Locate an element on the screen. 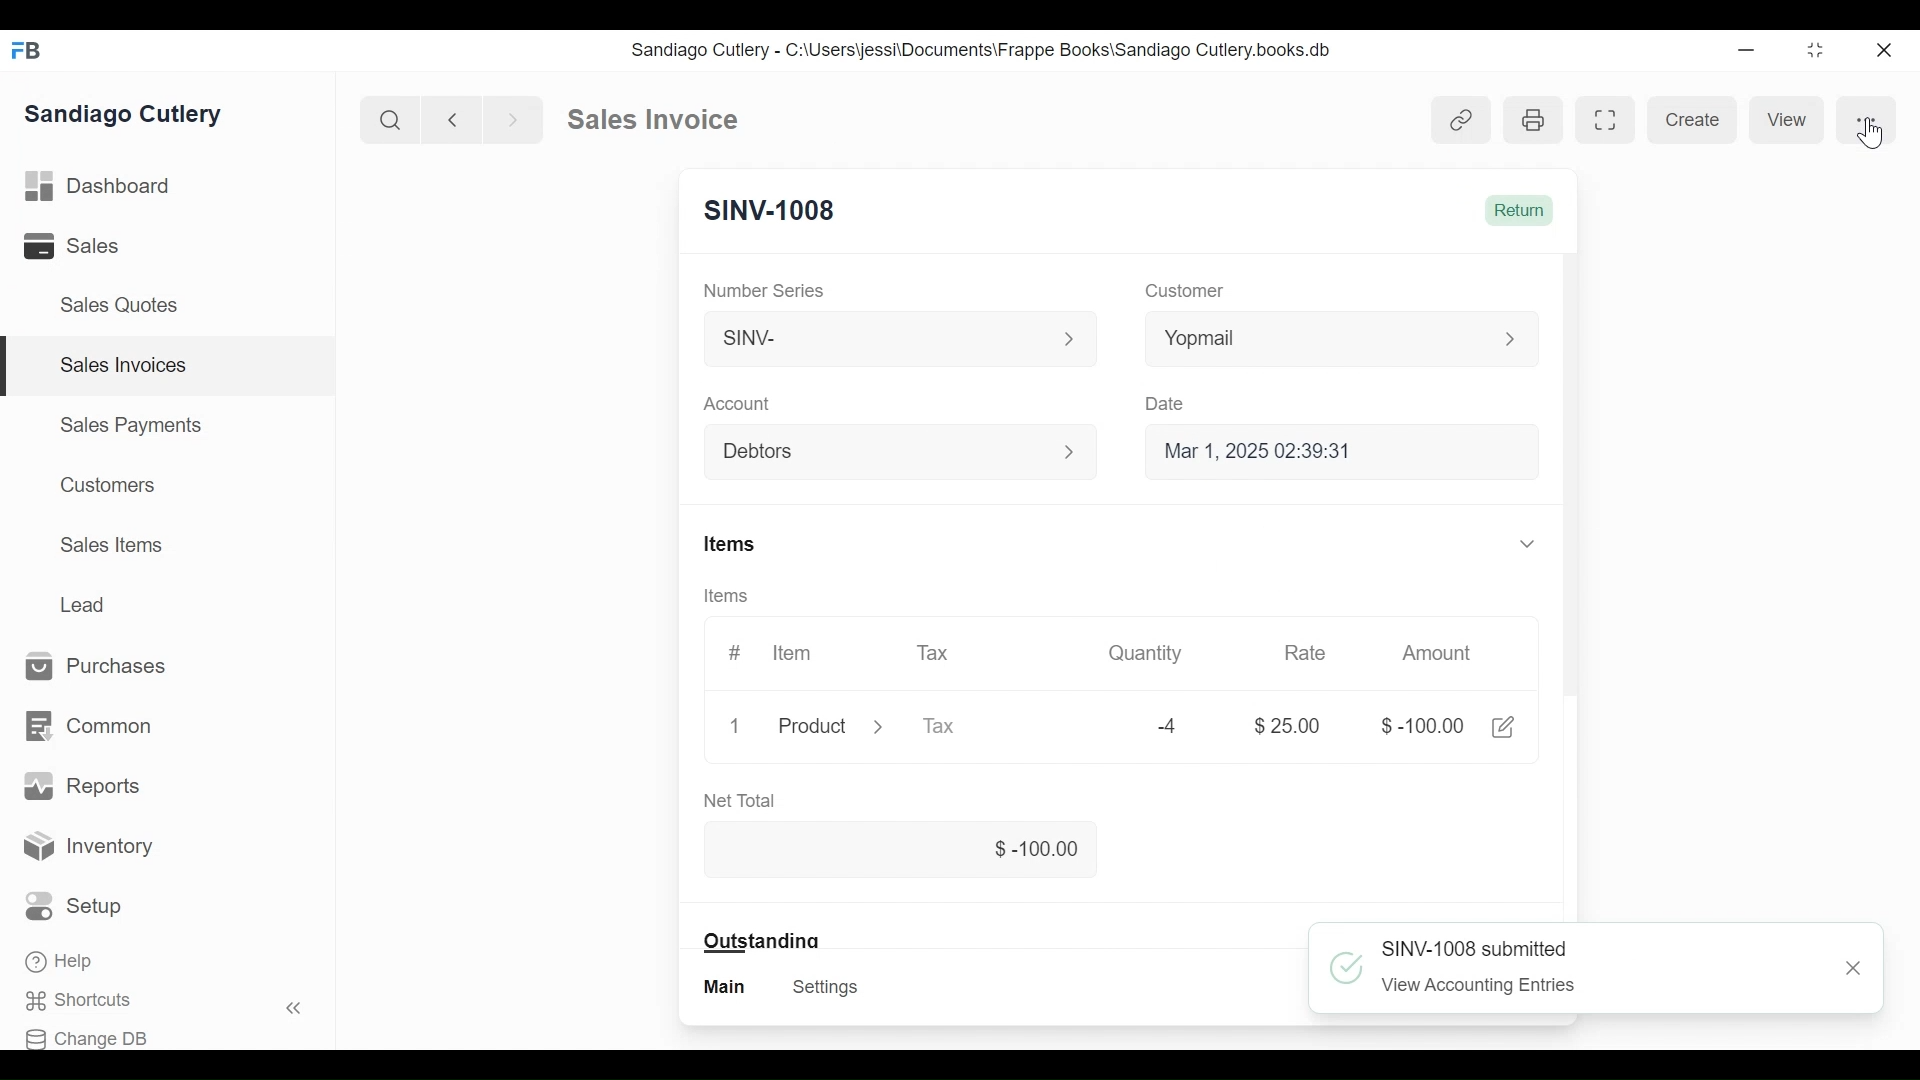  Previous is located at coordinates (454, 119).